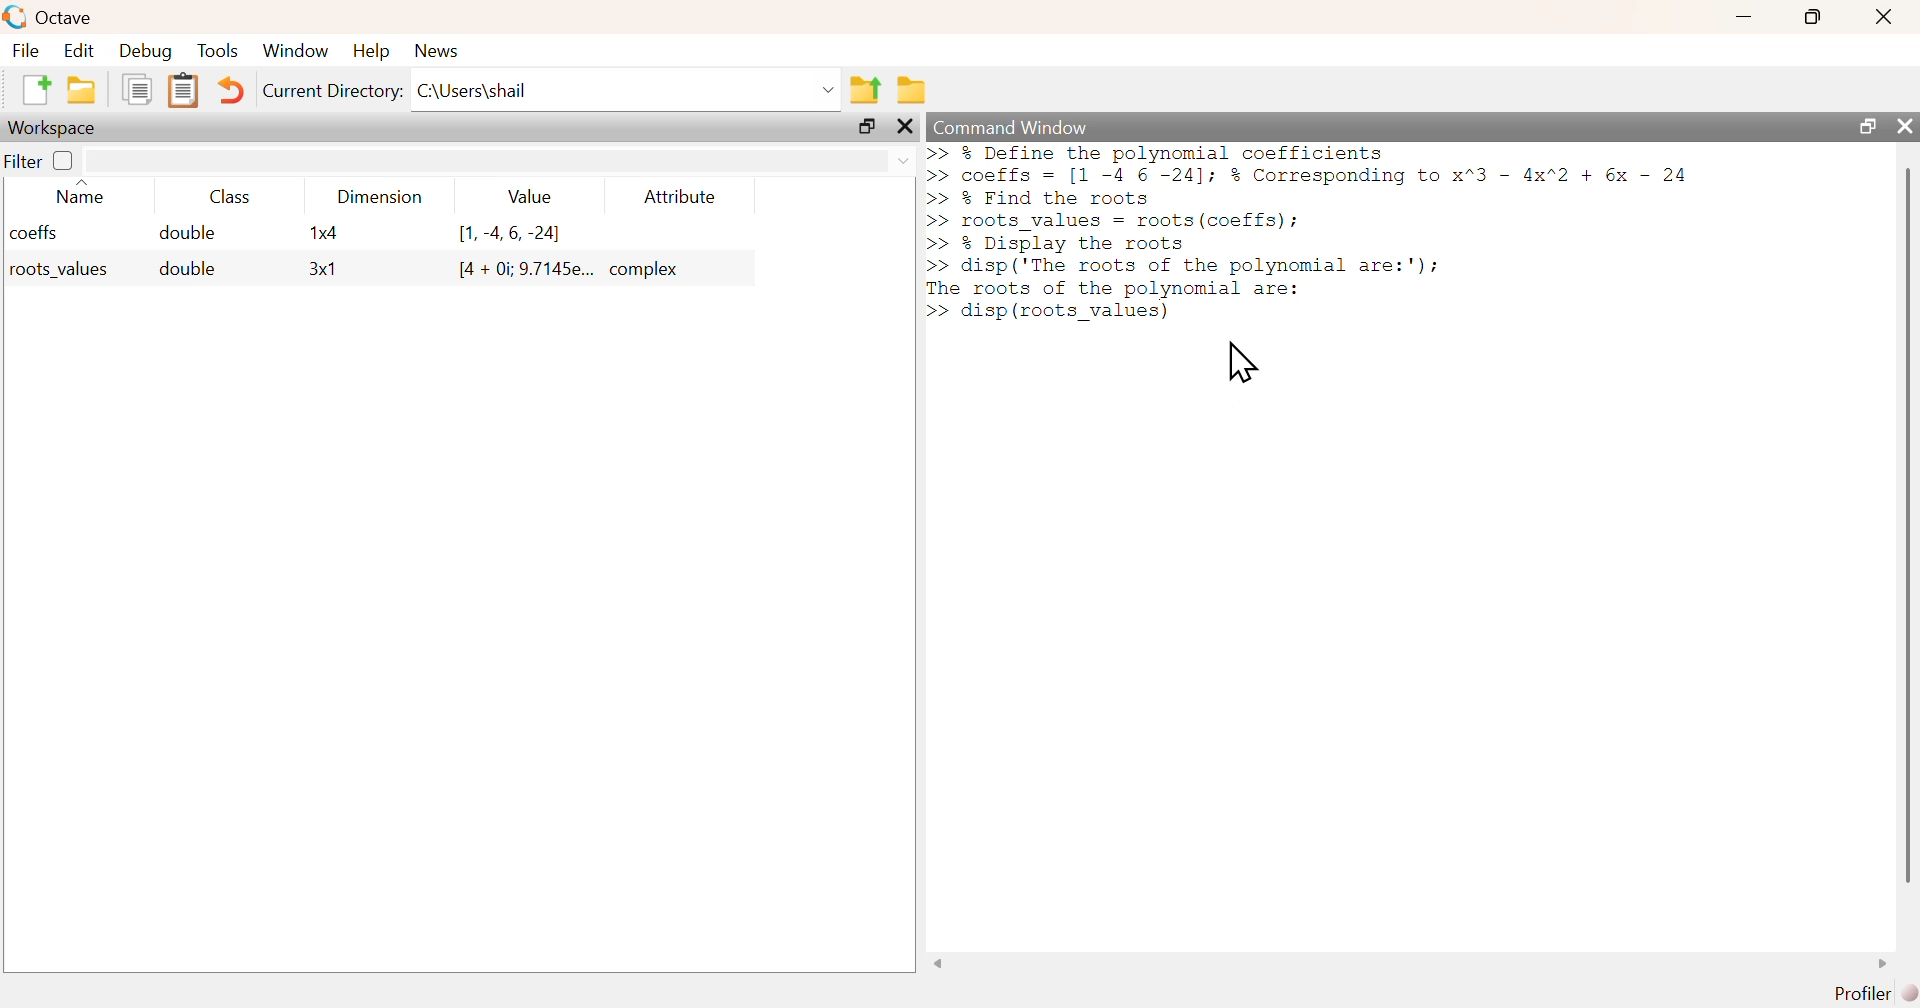  Describe the element at coordinates (54, 270) in the screenshot. I see `roots values` at that location.